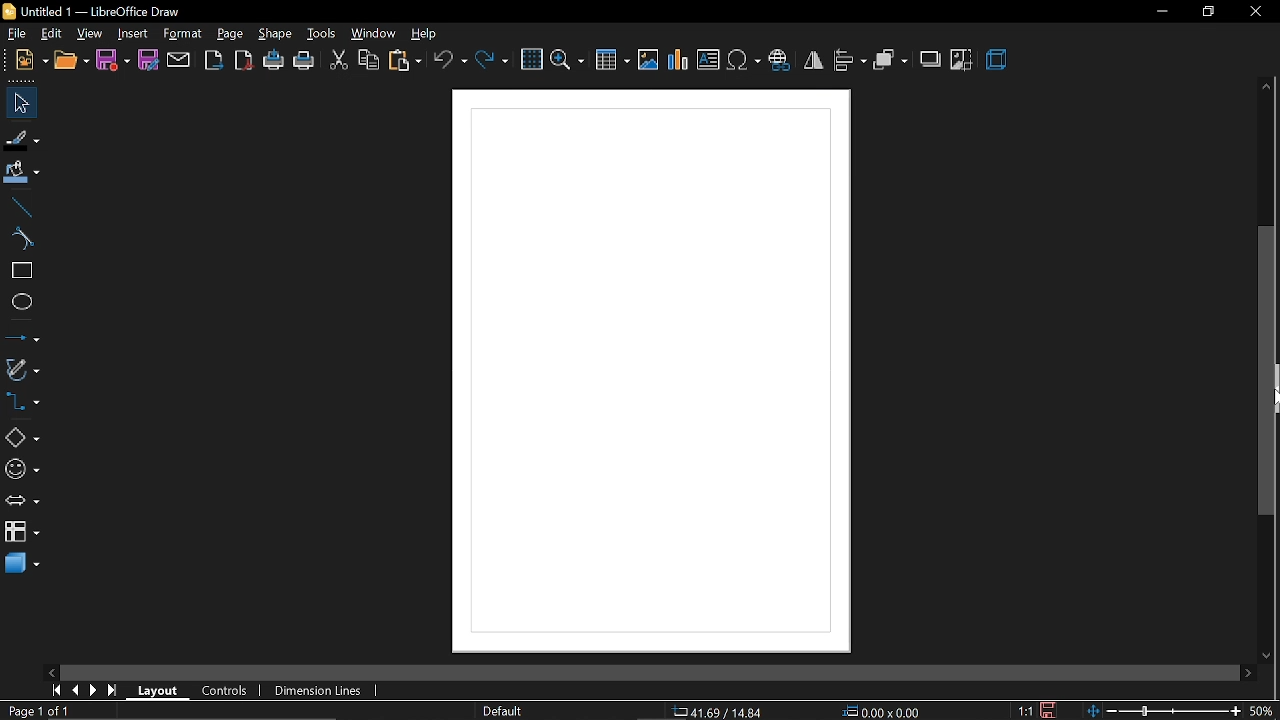 This screenshot has width=1280, height=720. What do you see at coordinates (779, 61) in the screenshot?
I see `insert hyperlink` at bounding box center [779, 61].